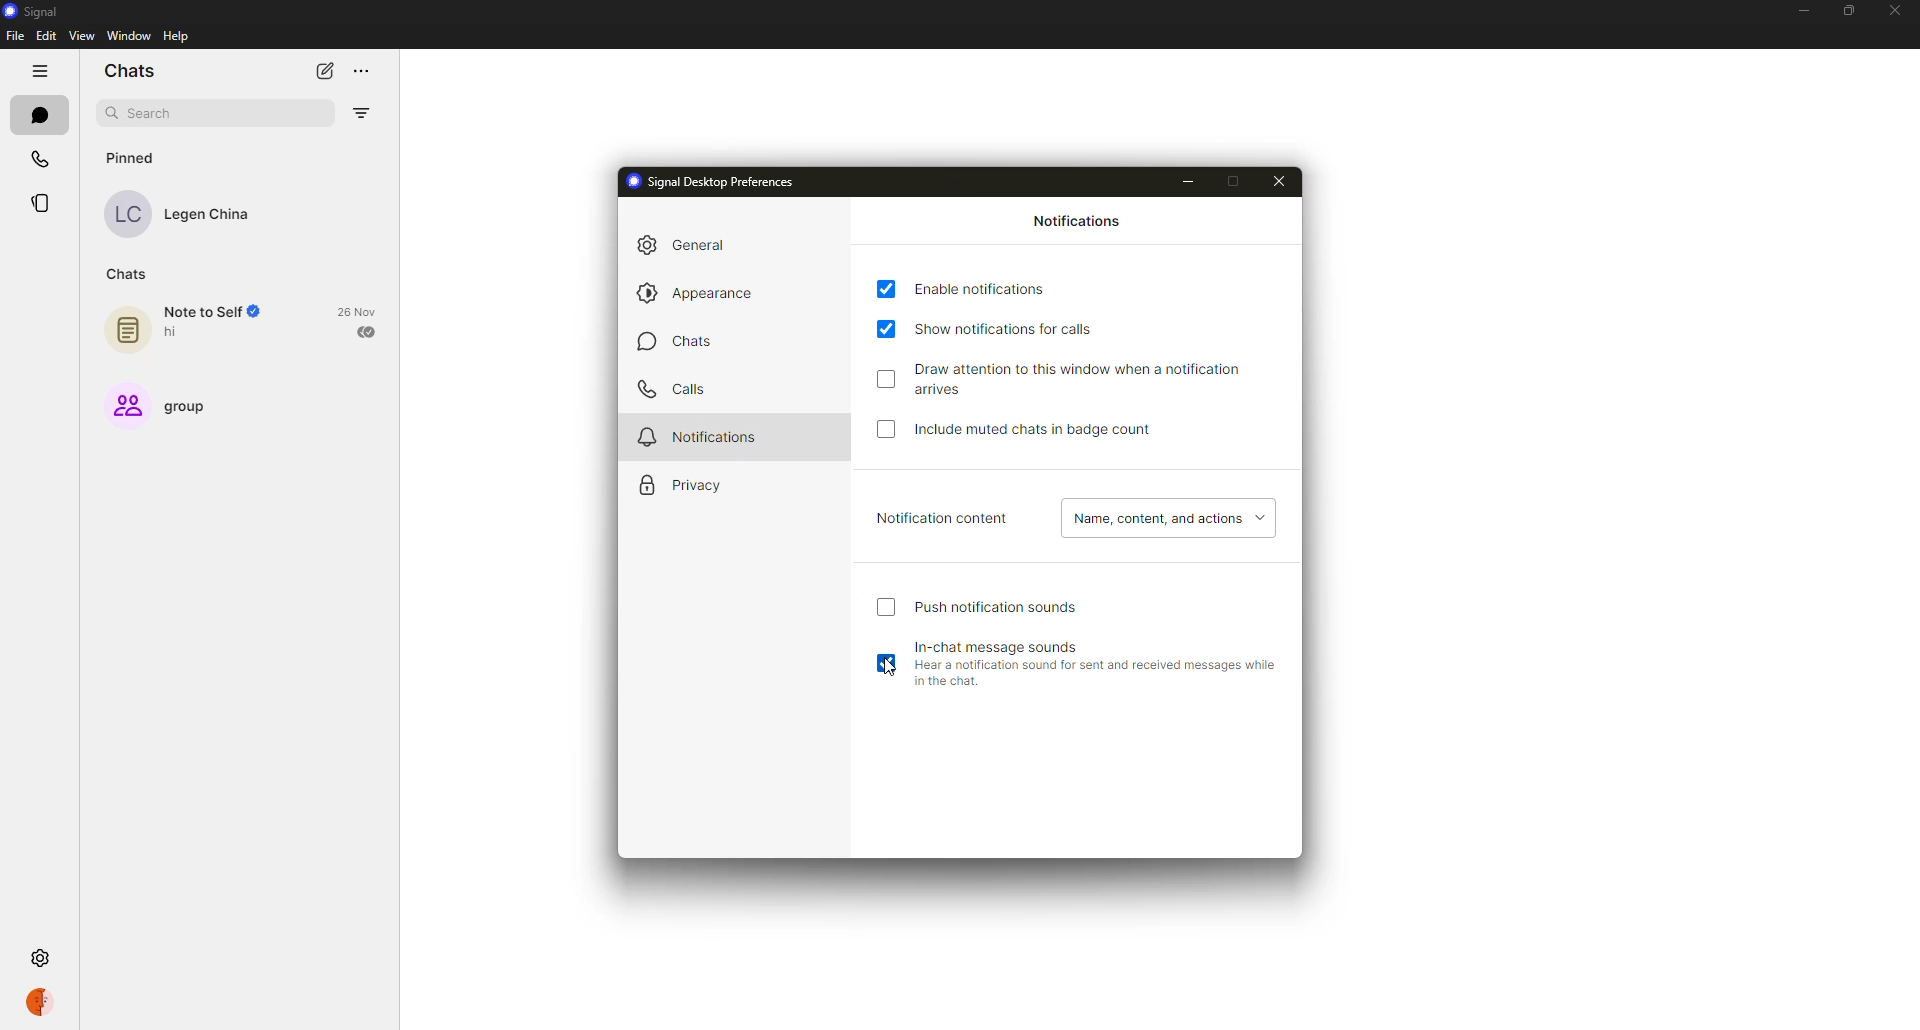 This screenshot has height=1030, width=1920. I want to click on show notifications for calls, so click(1024, 330).